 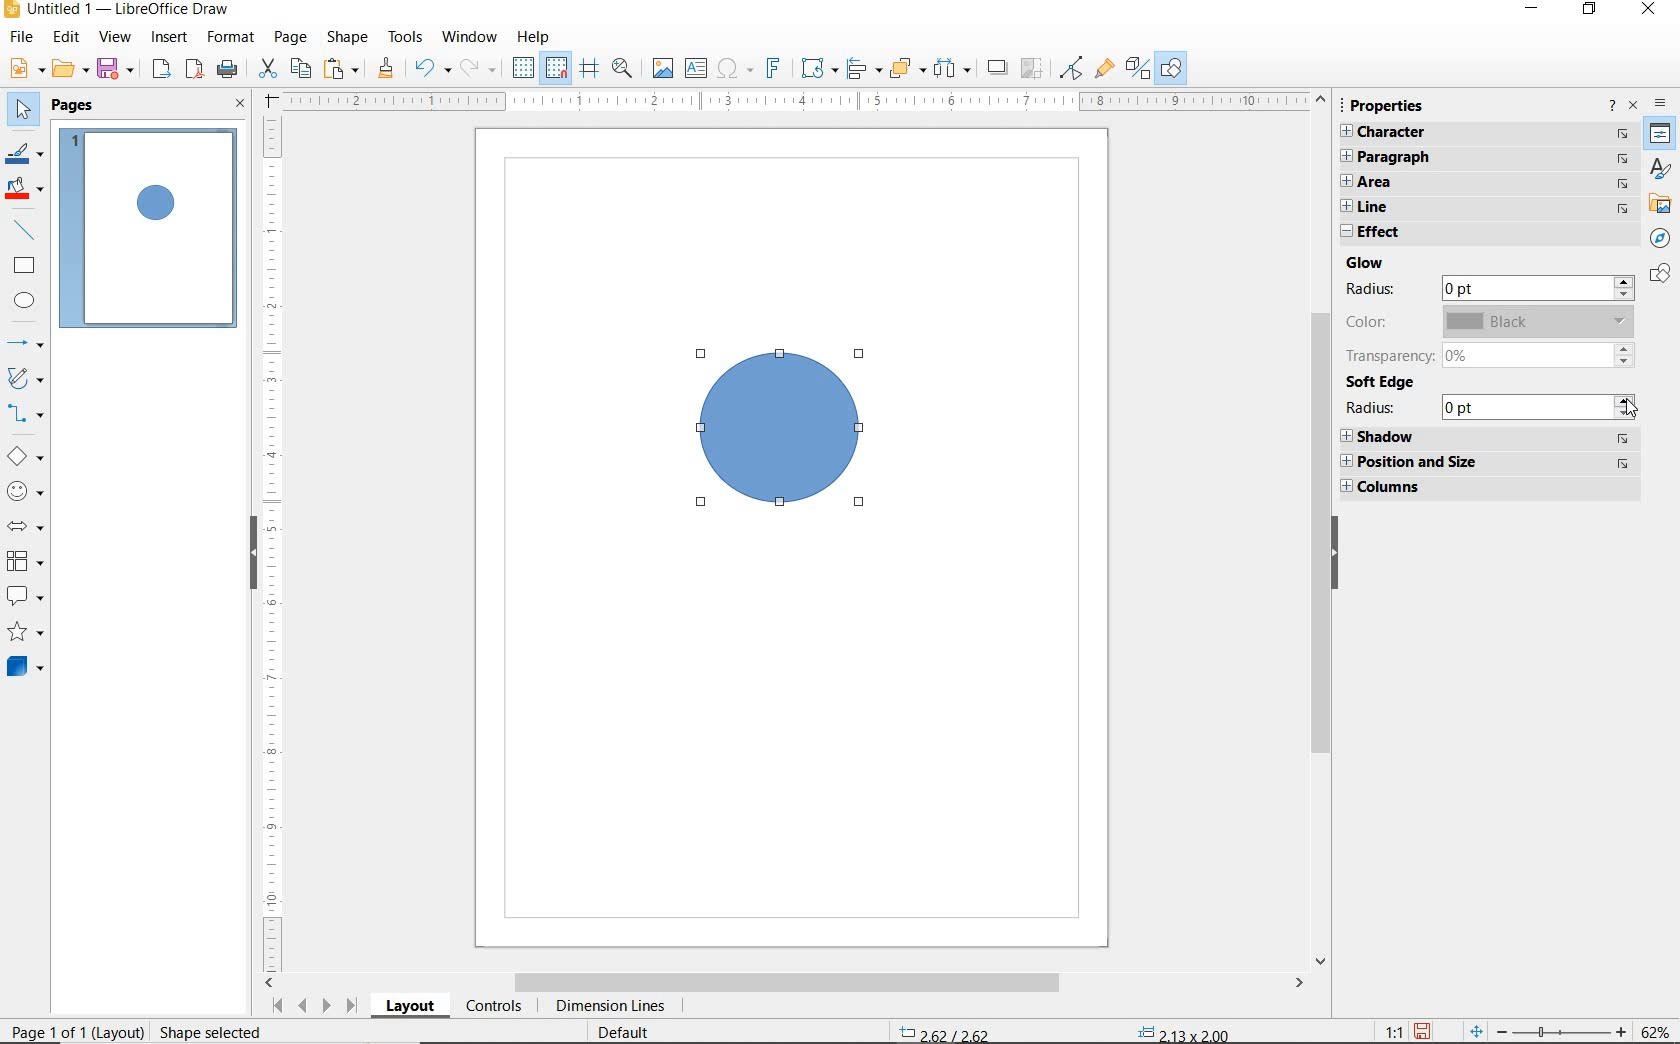 I want to click on CUT, so click(x=267, y=69).